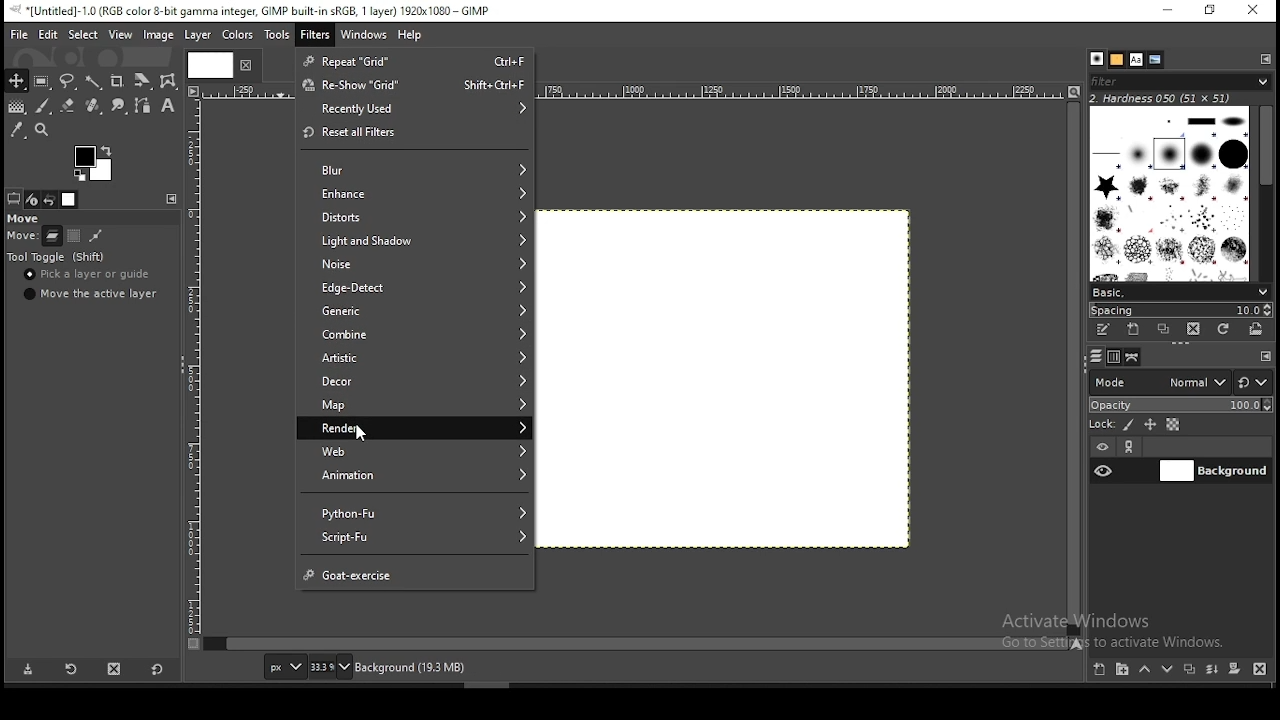  Describe the element at coordinates (641, 643) in the screenshot. I see `verticalscroll bar` at that location.